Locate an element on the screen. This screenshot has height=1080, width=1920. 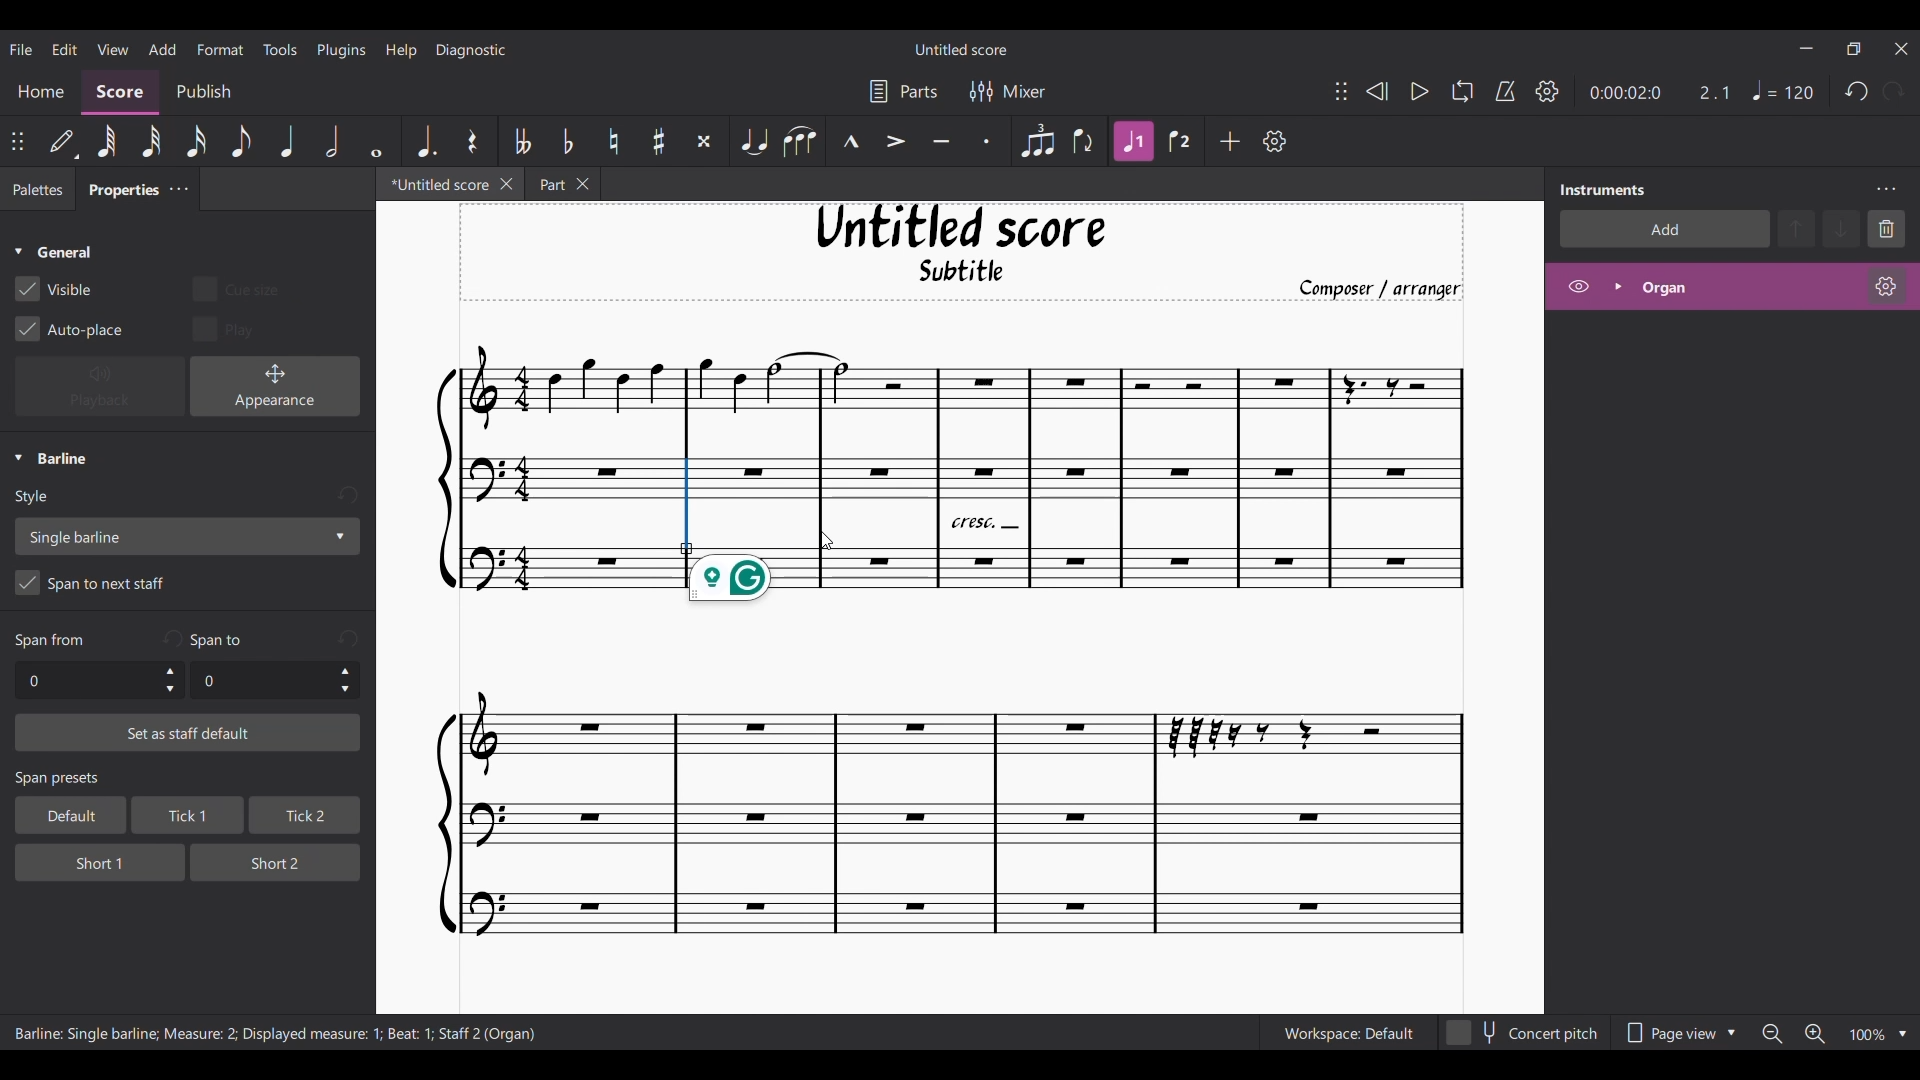
Untitled Score is located at coordinates (961, 227).